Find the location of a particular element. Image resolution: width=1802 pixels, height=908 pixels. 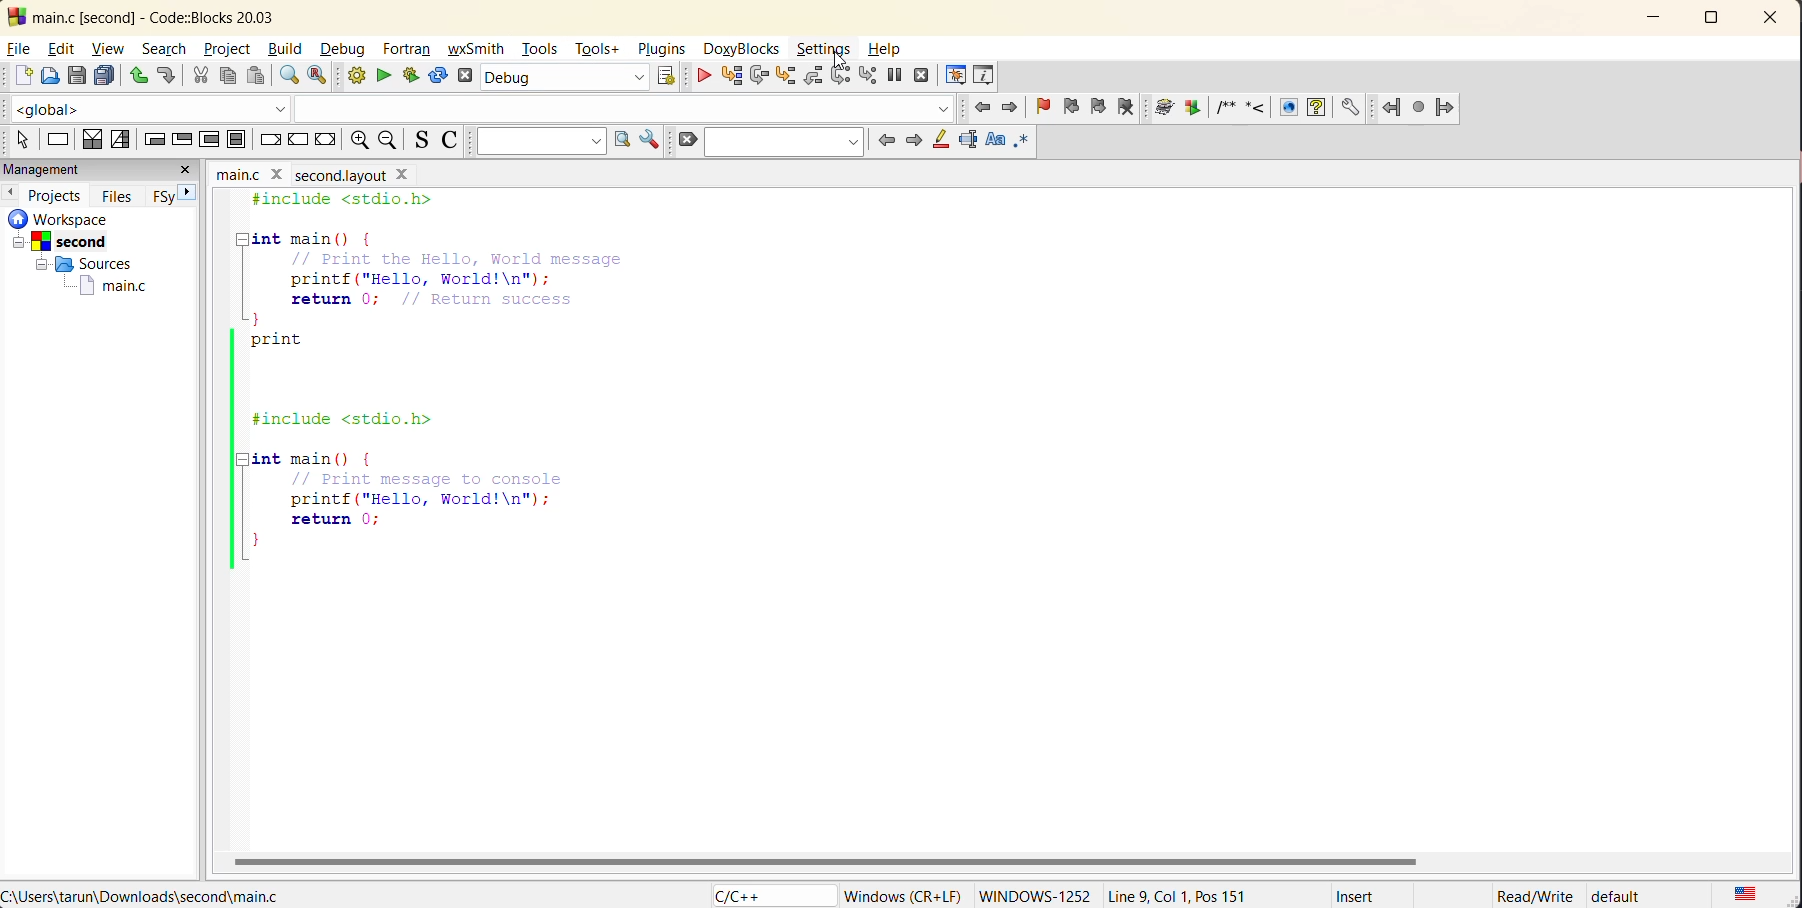

paste is located at coordinates (255, 78).